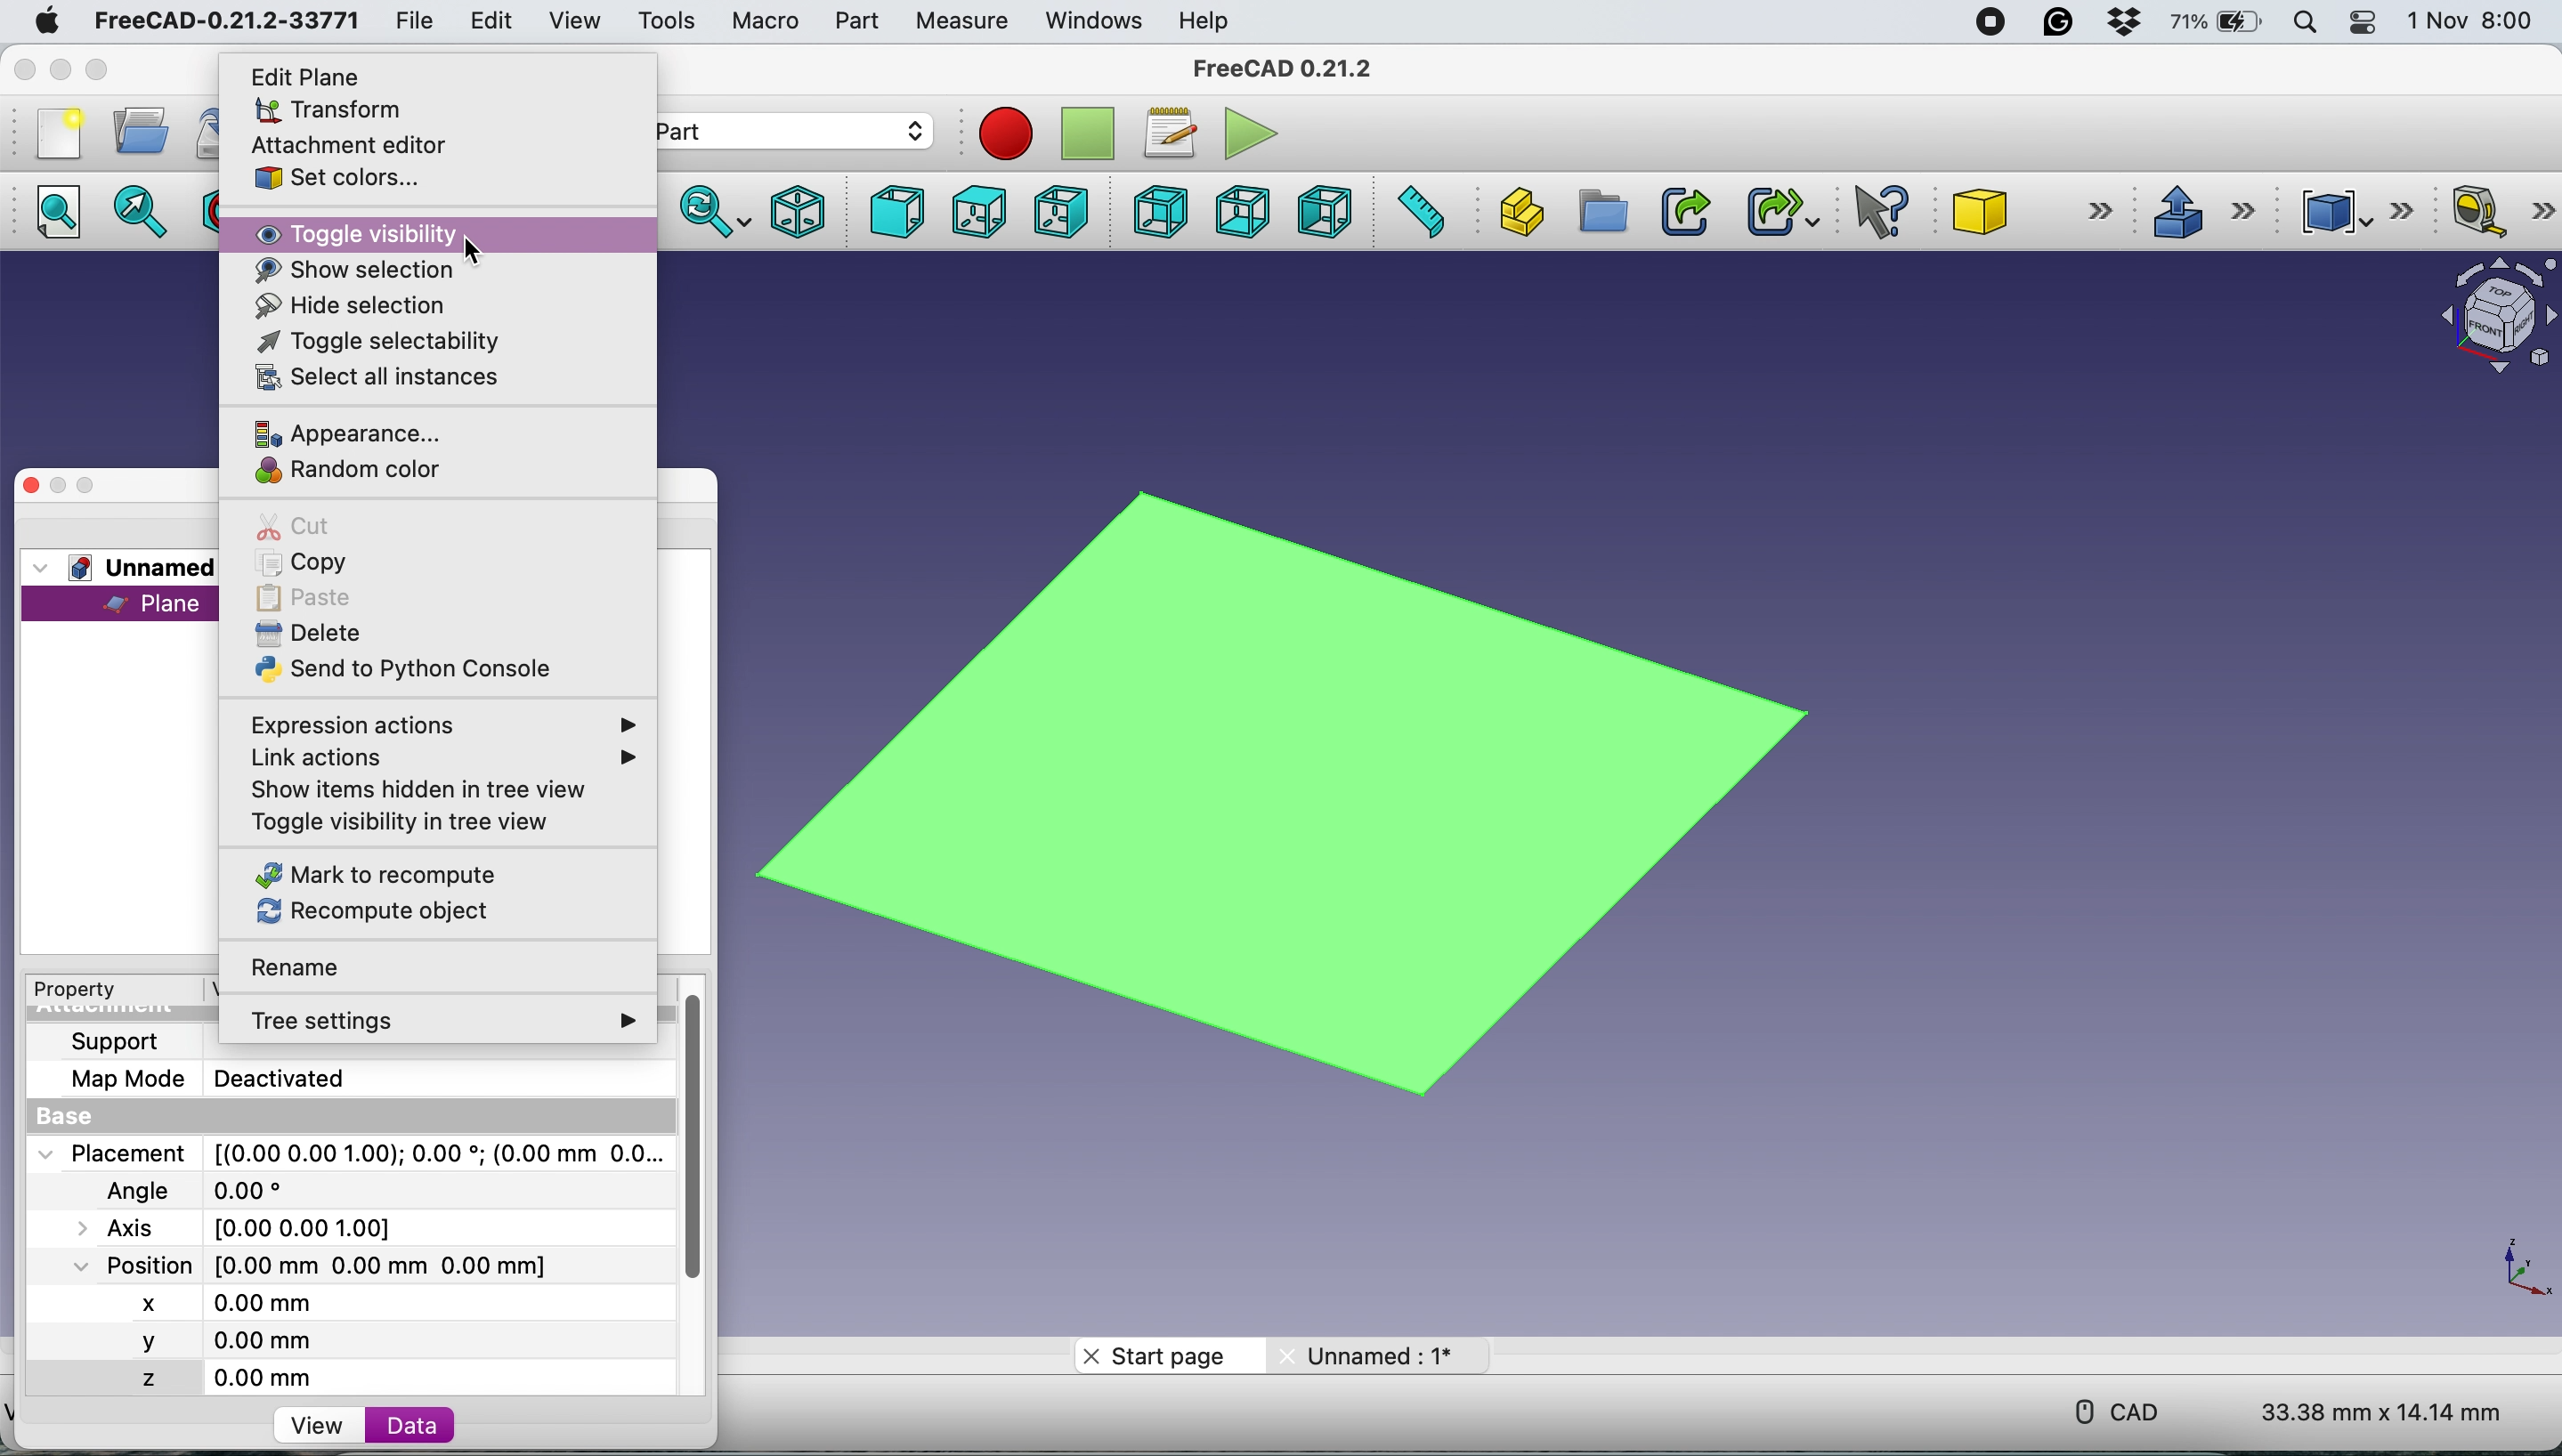  Describe the element at coordinates (338, 471) in the screenshot. I see `random color` at that location.